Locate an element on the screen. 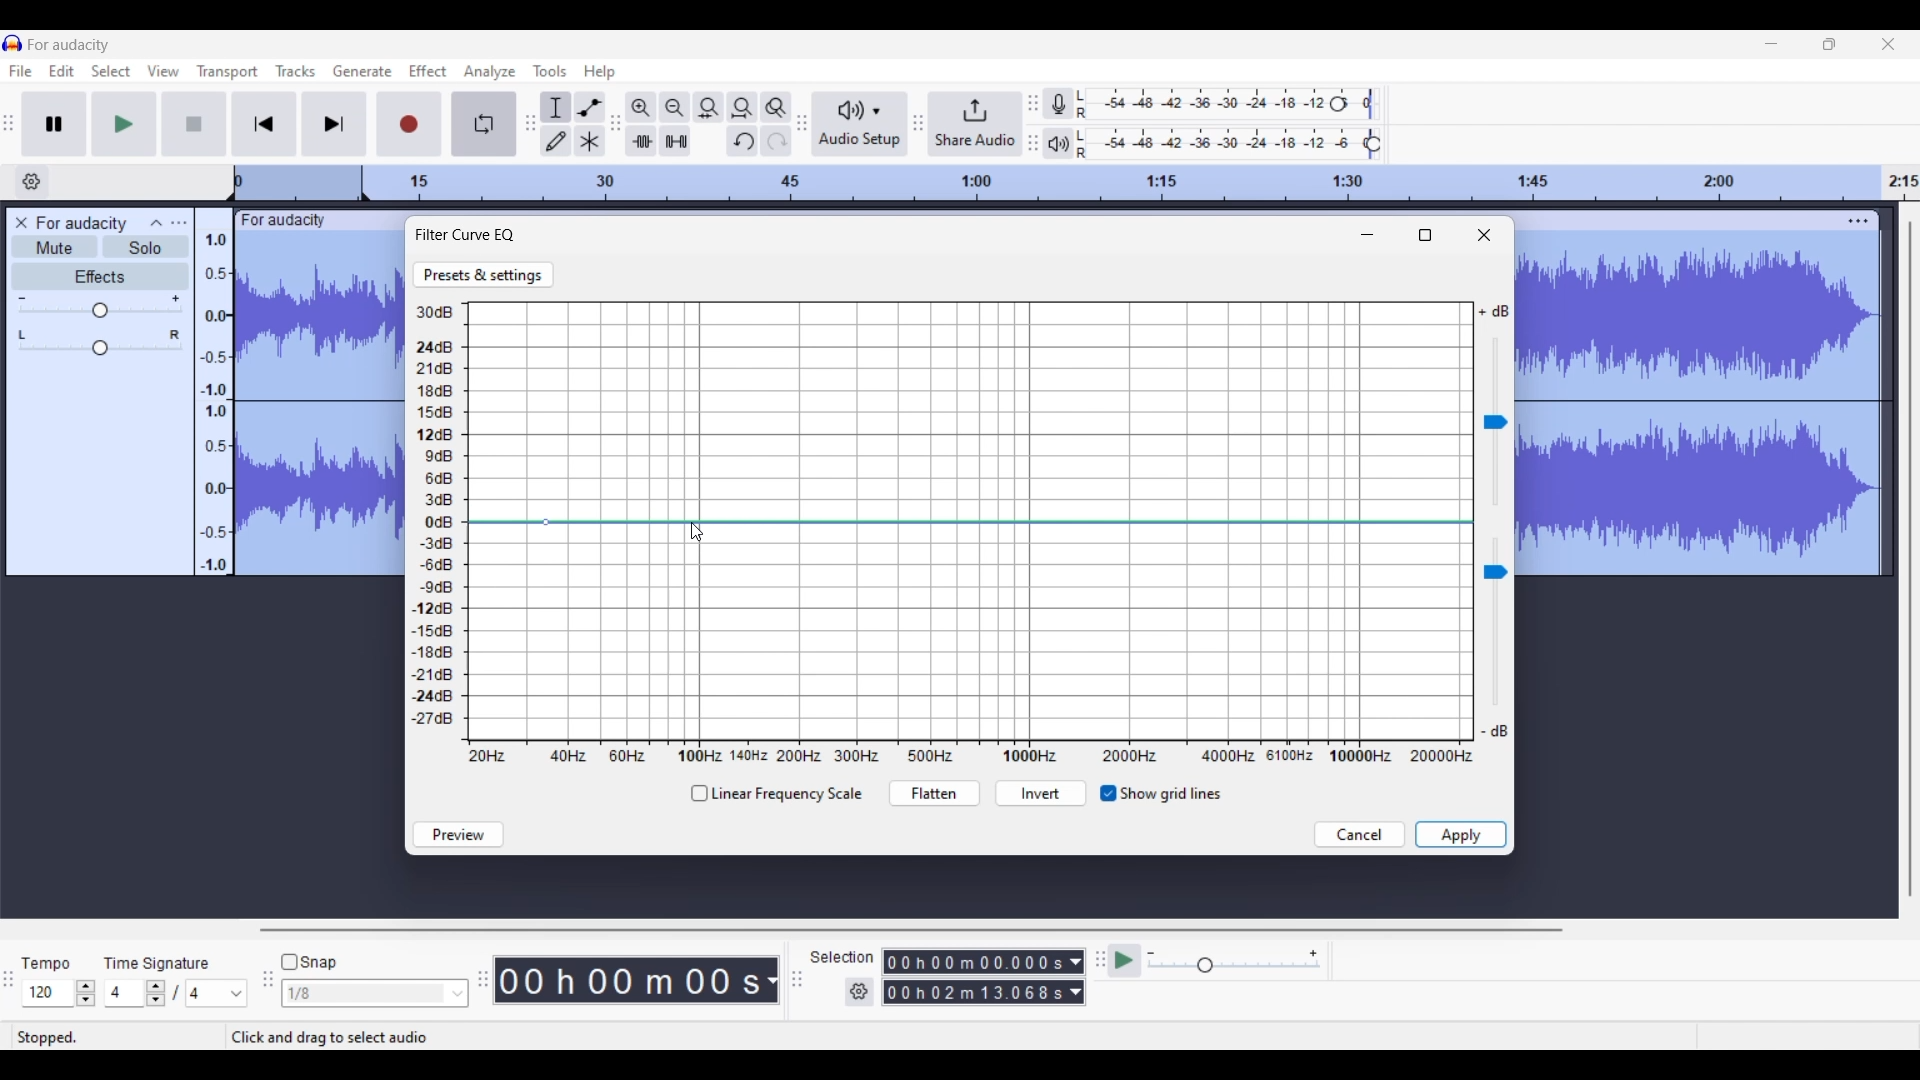 The height and width of the screenshot is (1080, 1920). Type in snap is located at coordinates (365, 994).